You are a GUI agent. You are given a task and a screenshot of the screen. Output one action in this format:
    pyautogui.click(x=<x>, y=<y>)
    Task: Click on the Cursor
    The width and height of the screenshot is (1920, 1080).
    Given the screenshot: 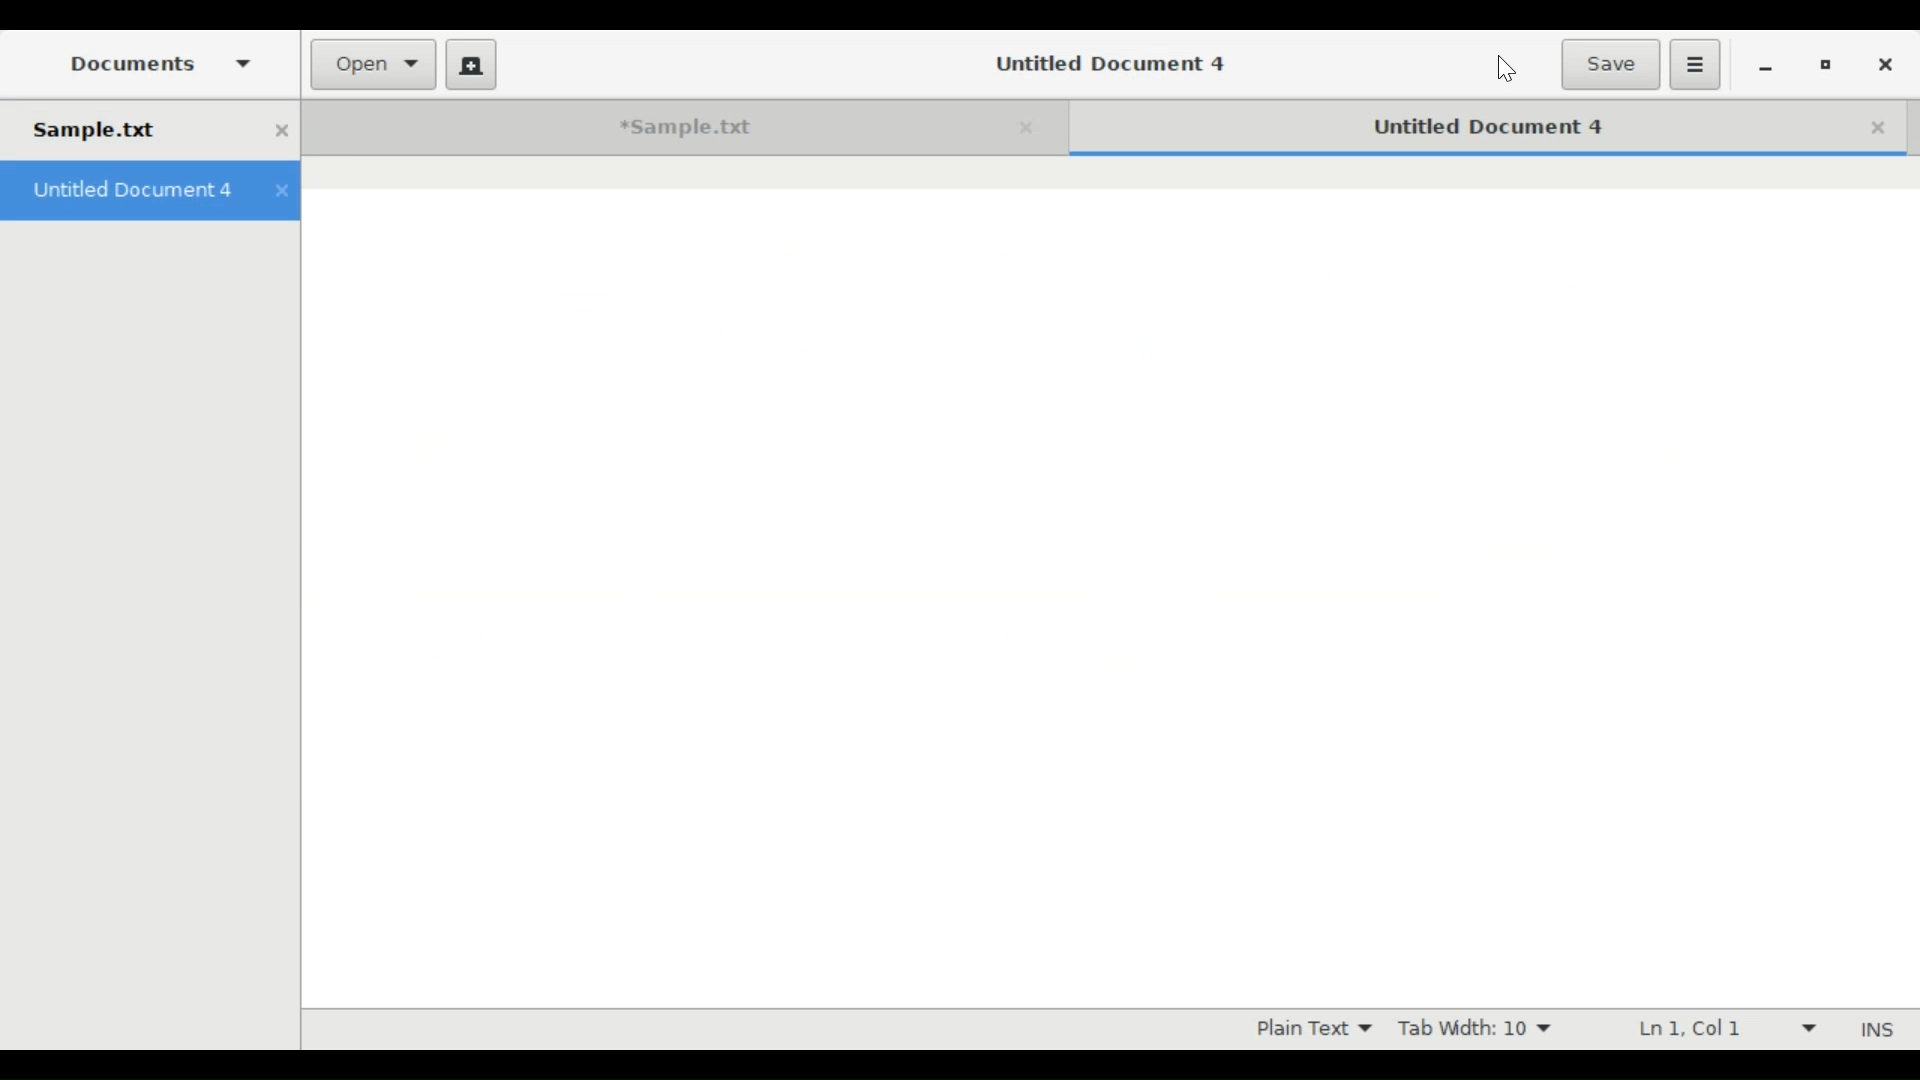 What is the action you would take?
    pyautogui.click(x=1510, y=67)
    